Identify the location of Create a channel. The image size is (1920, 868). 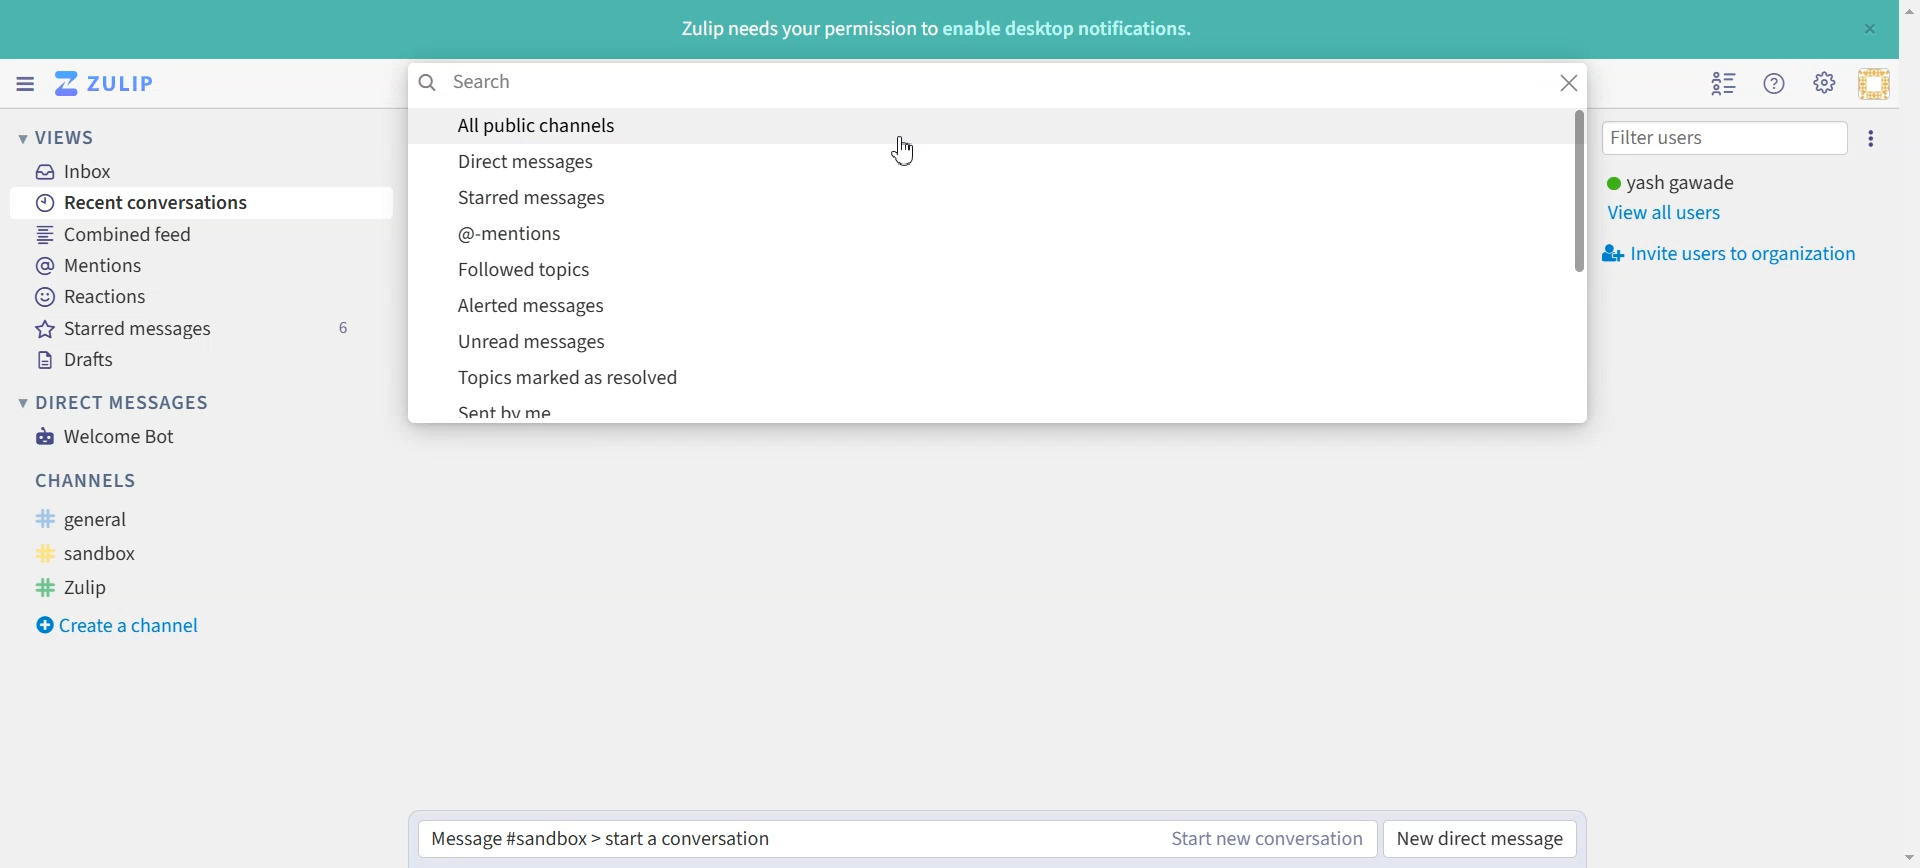
(119, 622).